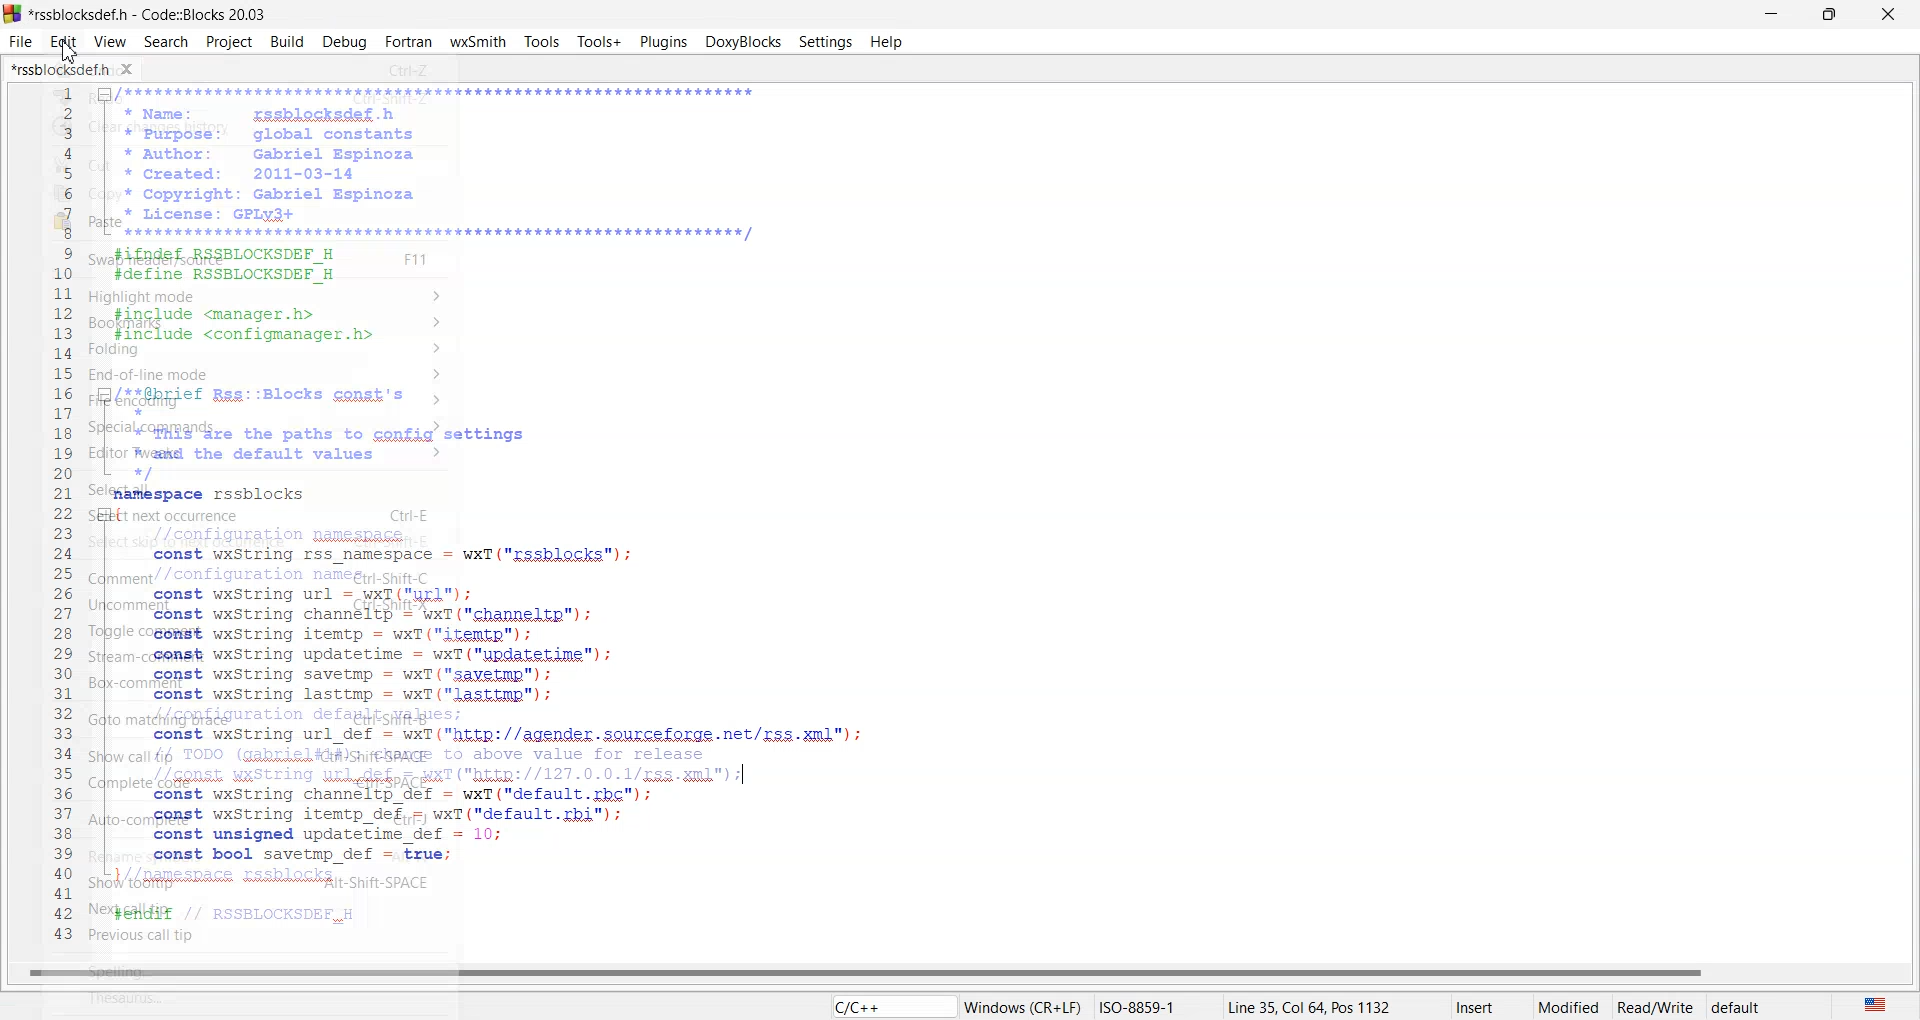 This screenshot has width=1920, height=1020. What do you see at coordinates (288, 41) in the screenshot?
I see `Build` at bounding box center [288, 41].